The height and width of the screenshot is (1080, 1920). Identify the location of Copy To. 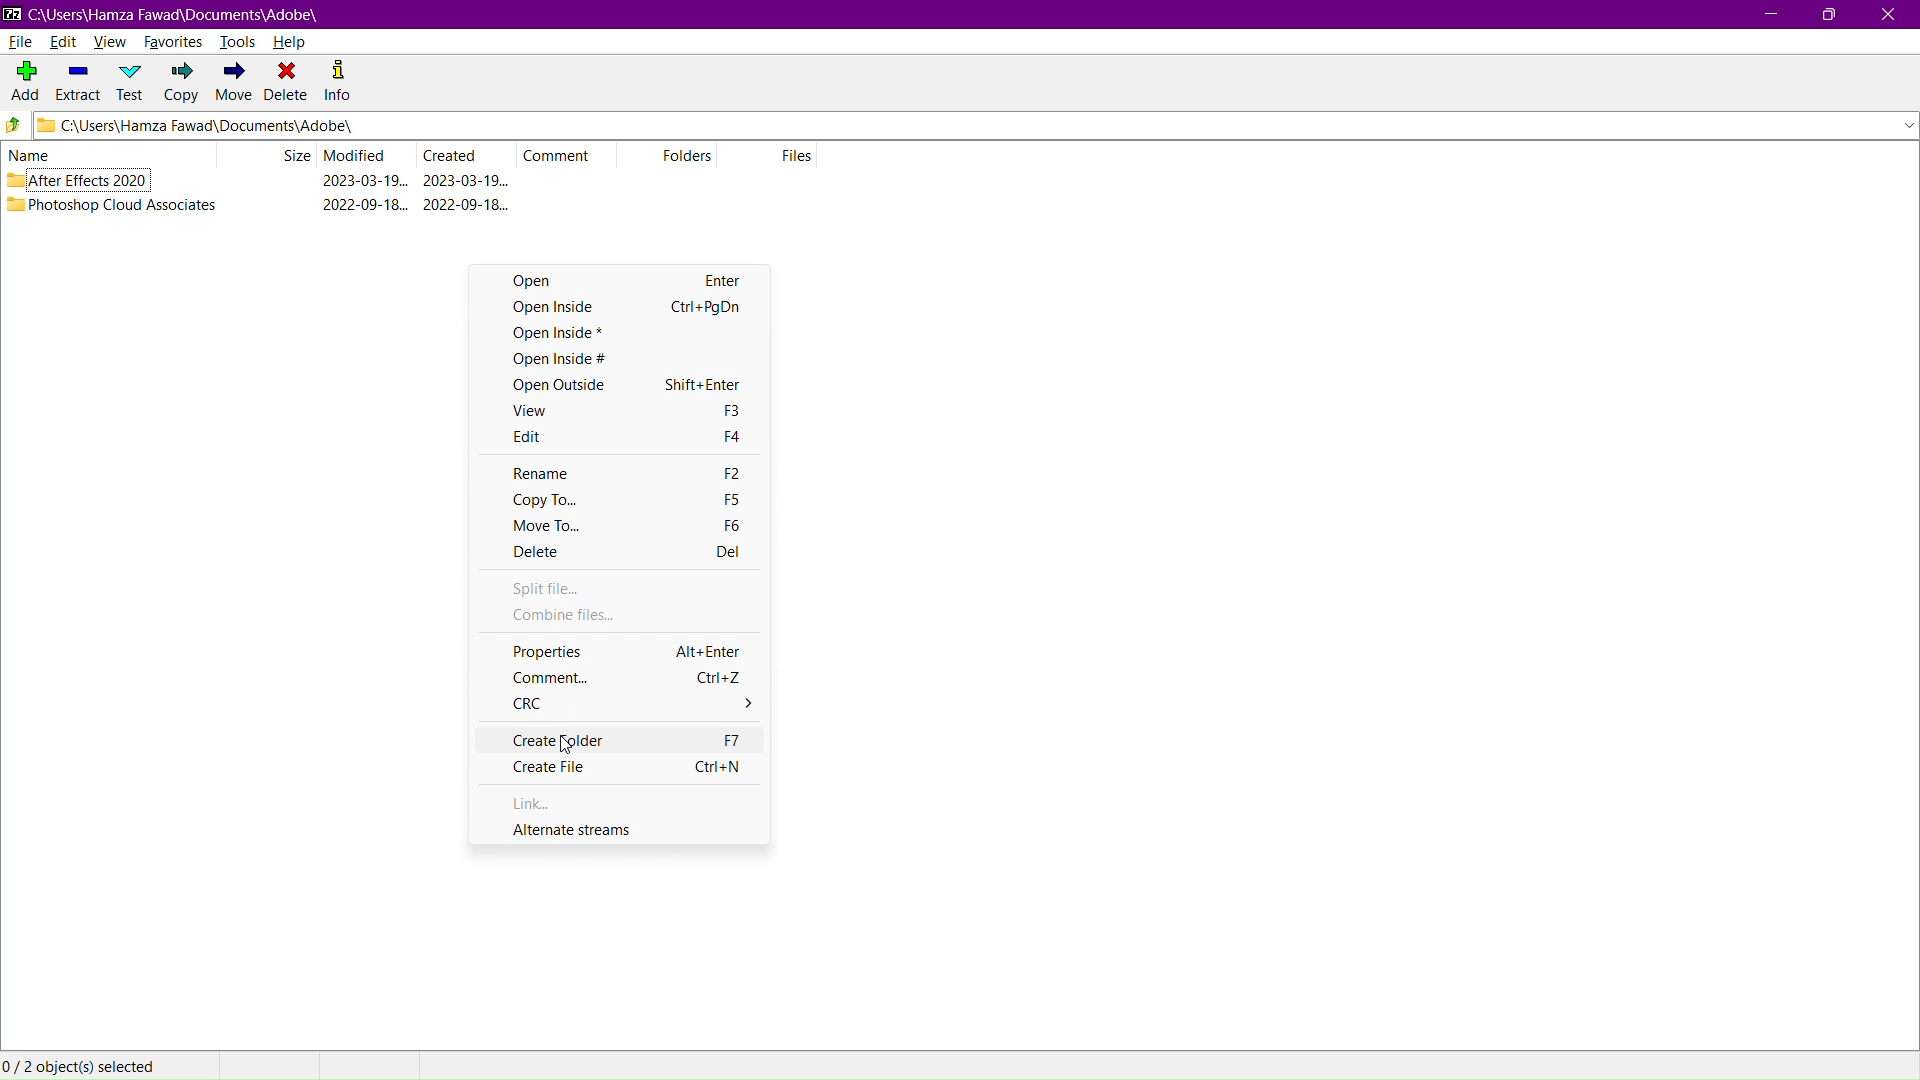
(621, 501).